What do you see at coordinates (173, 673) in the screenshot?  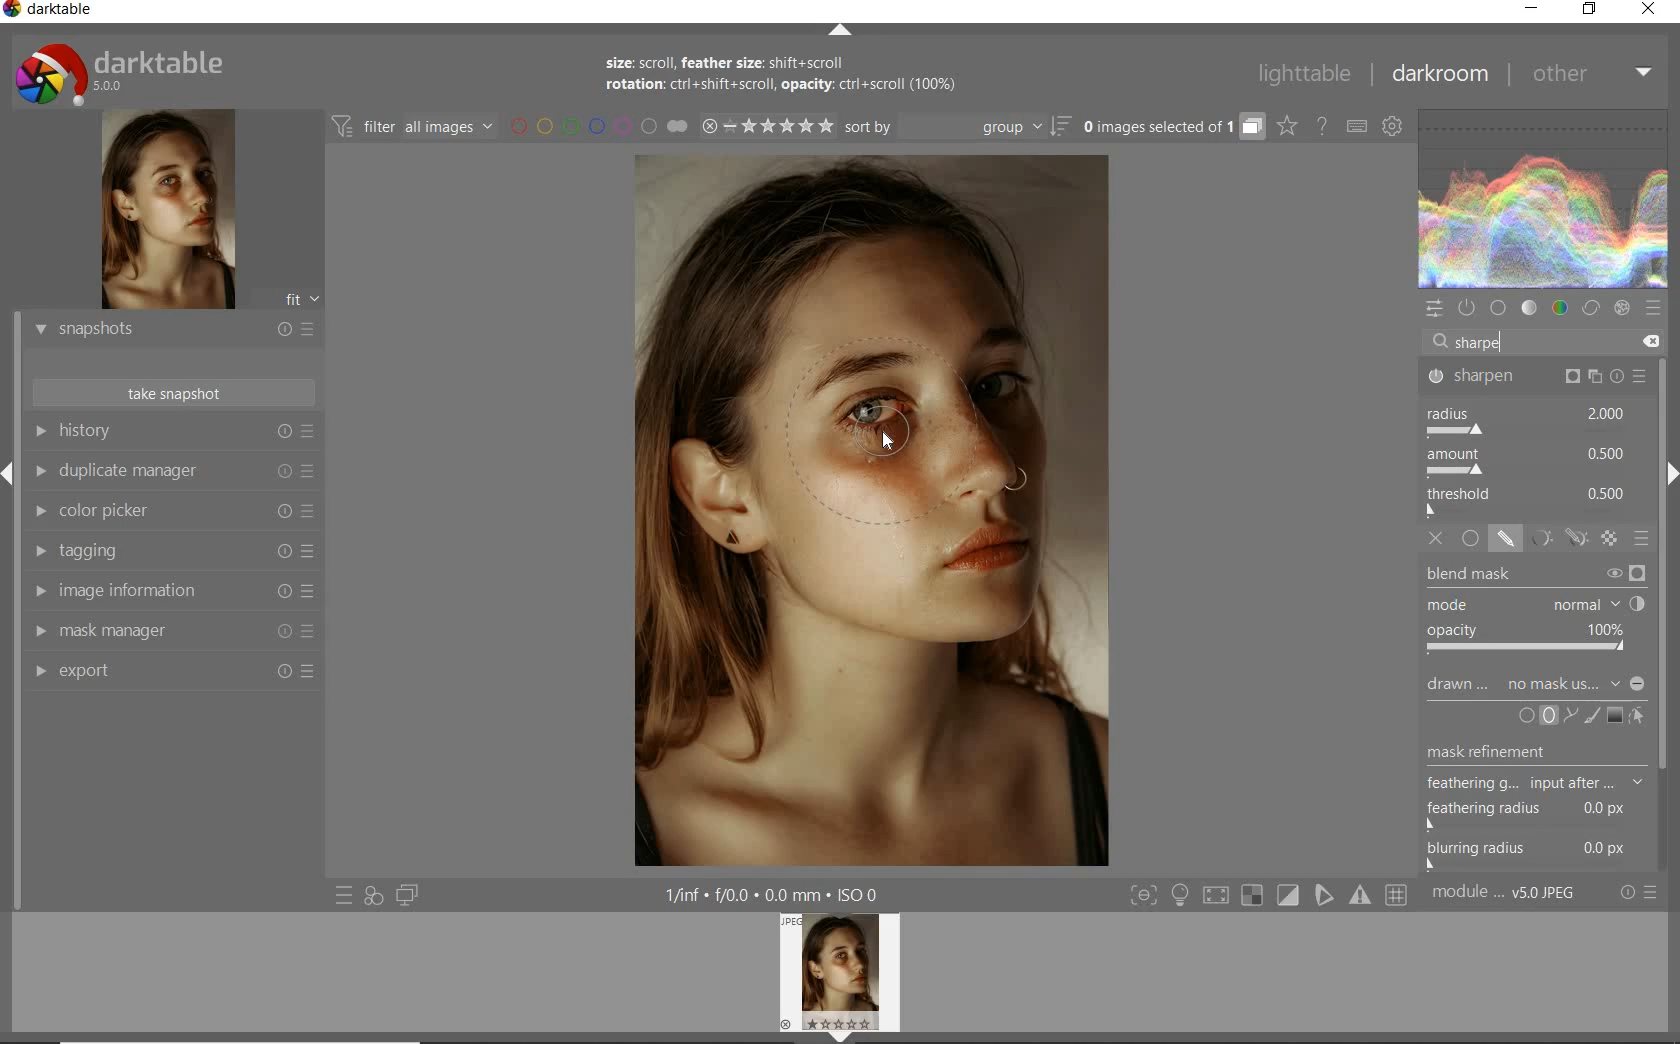 I see `export` at bounding box center [173, 673].